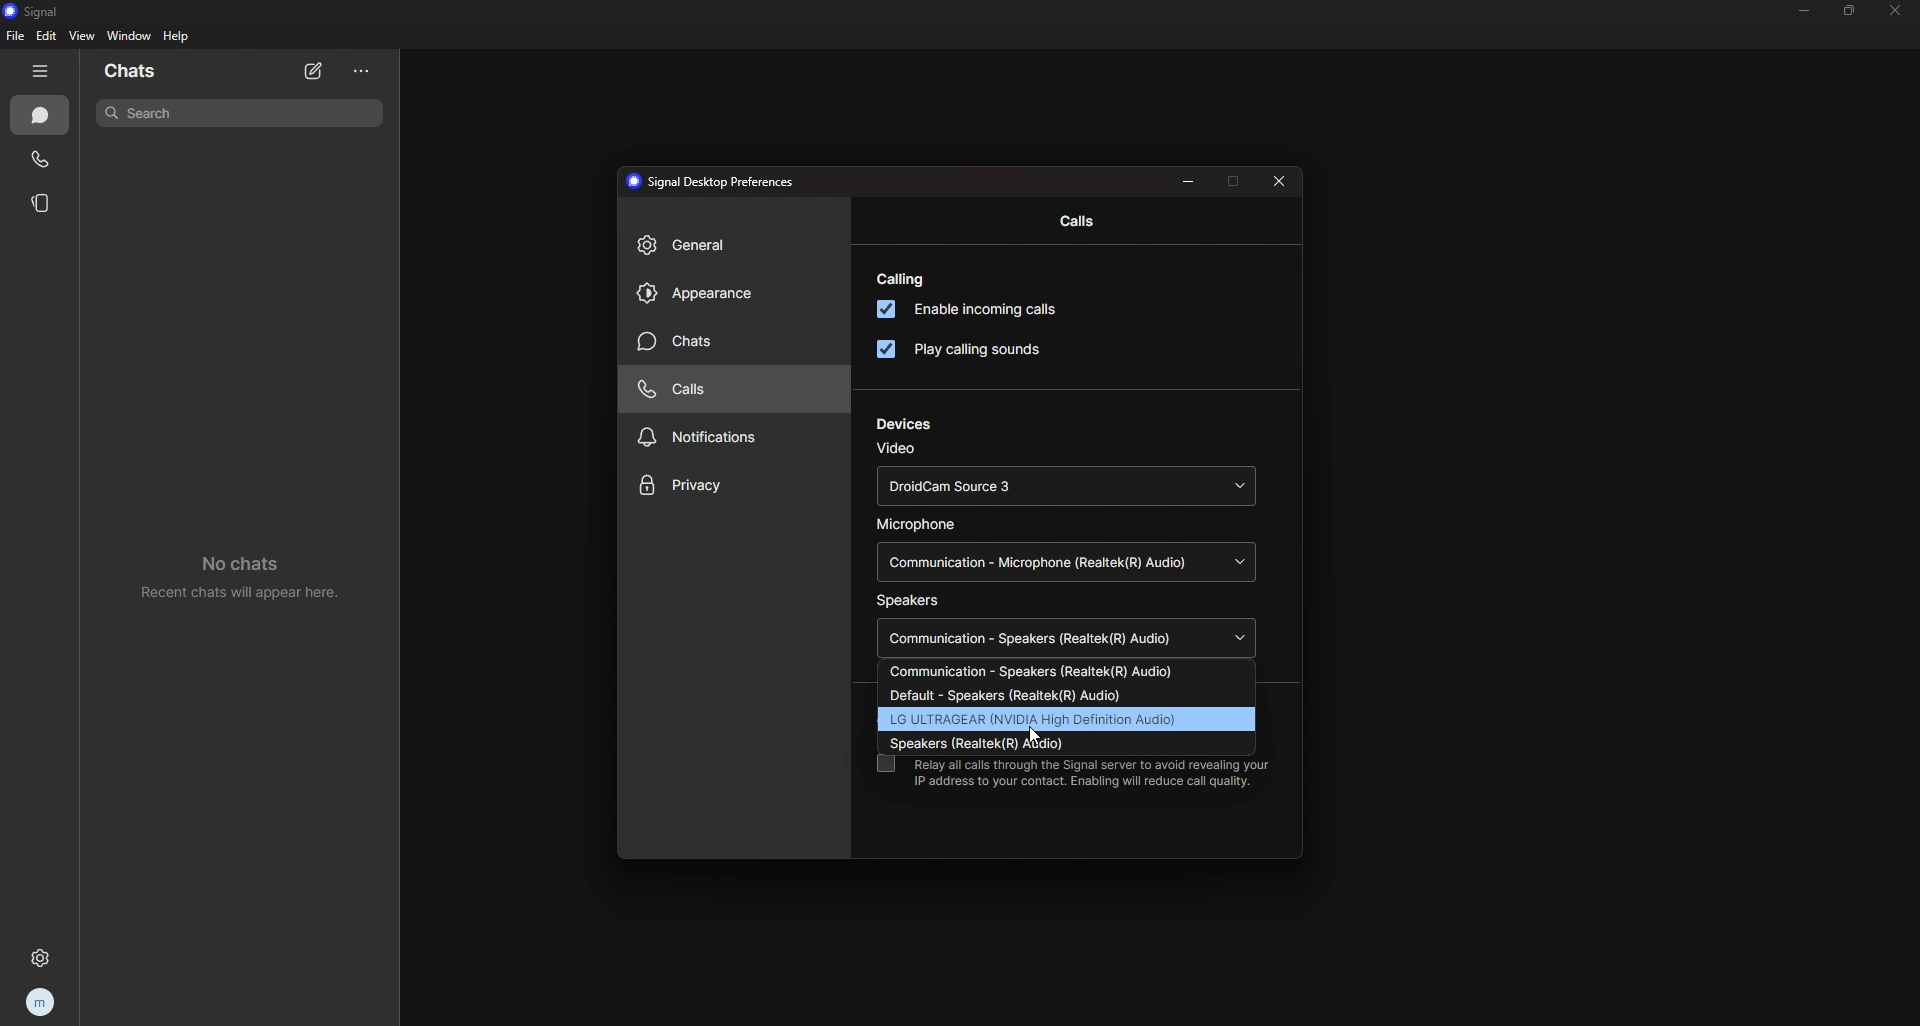 This screenshot has height=1026, width=1920. I want to click on speakers, so click(908, 603).